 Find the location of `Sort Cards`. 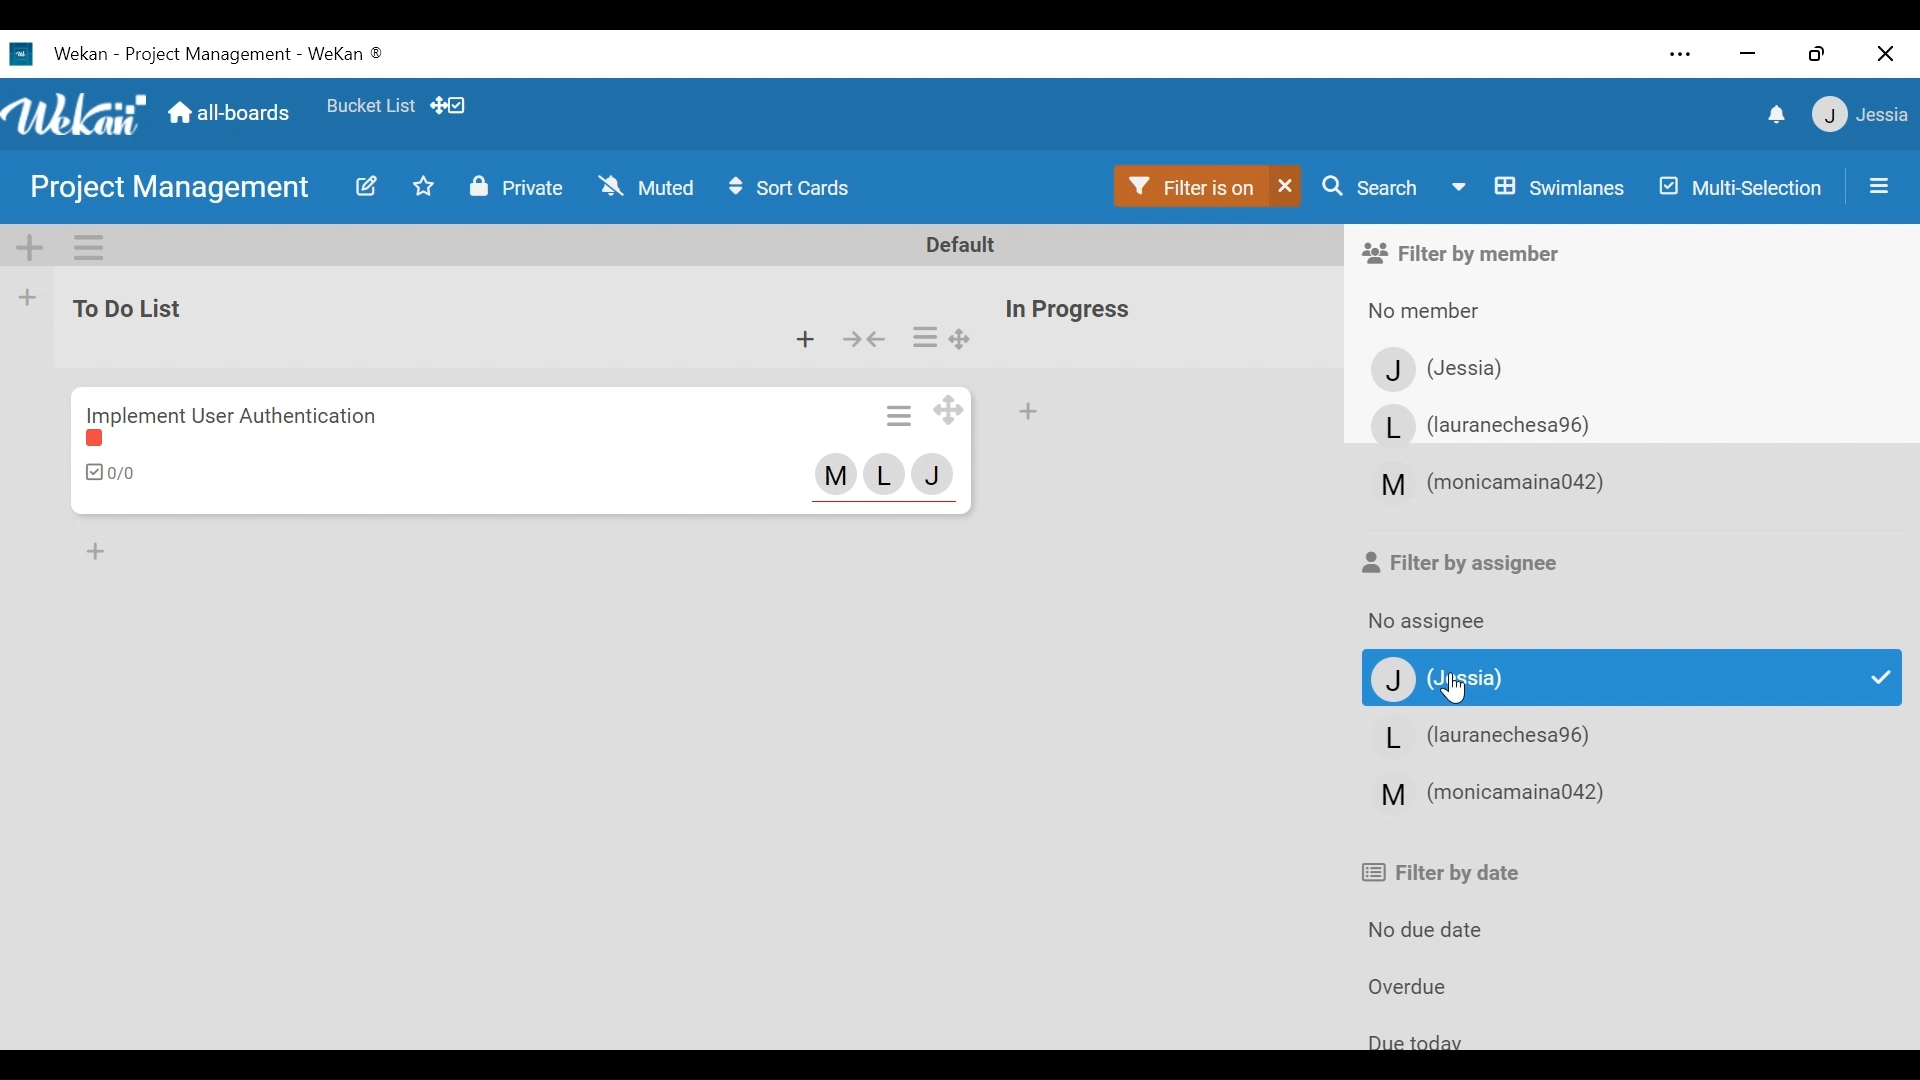

Sort Cards is located at coordinates (795, 189).